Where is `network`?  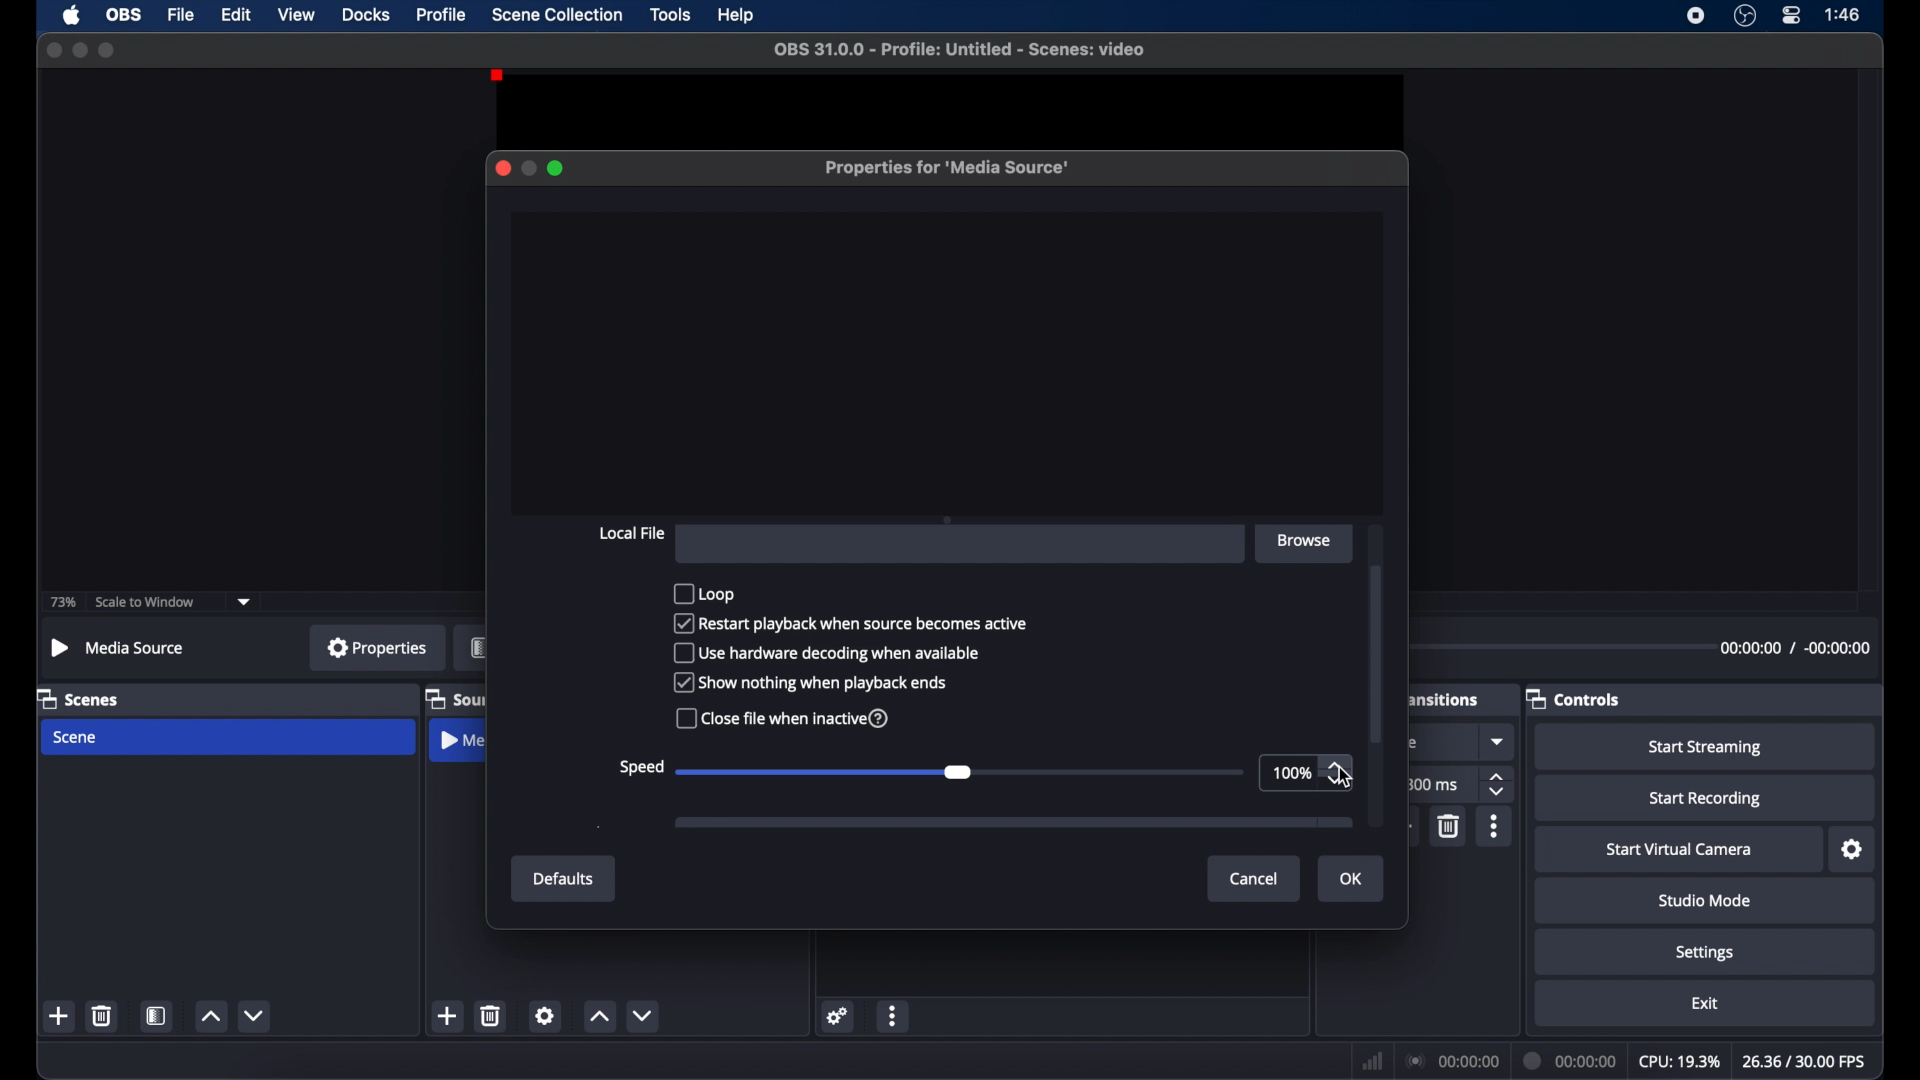 network is located at coordinates (1373, 1063).